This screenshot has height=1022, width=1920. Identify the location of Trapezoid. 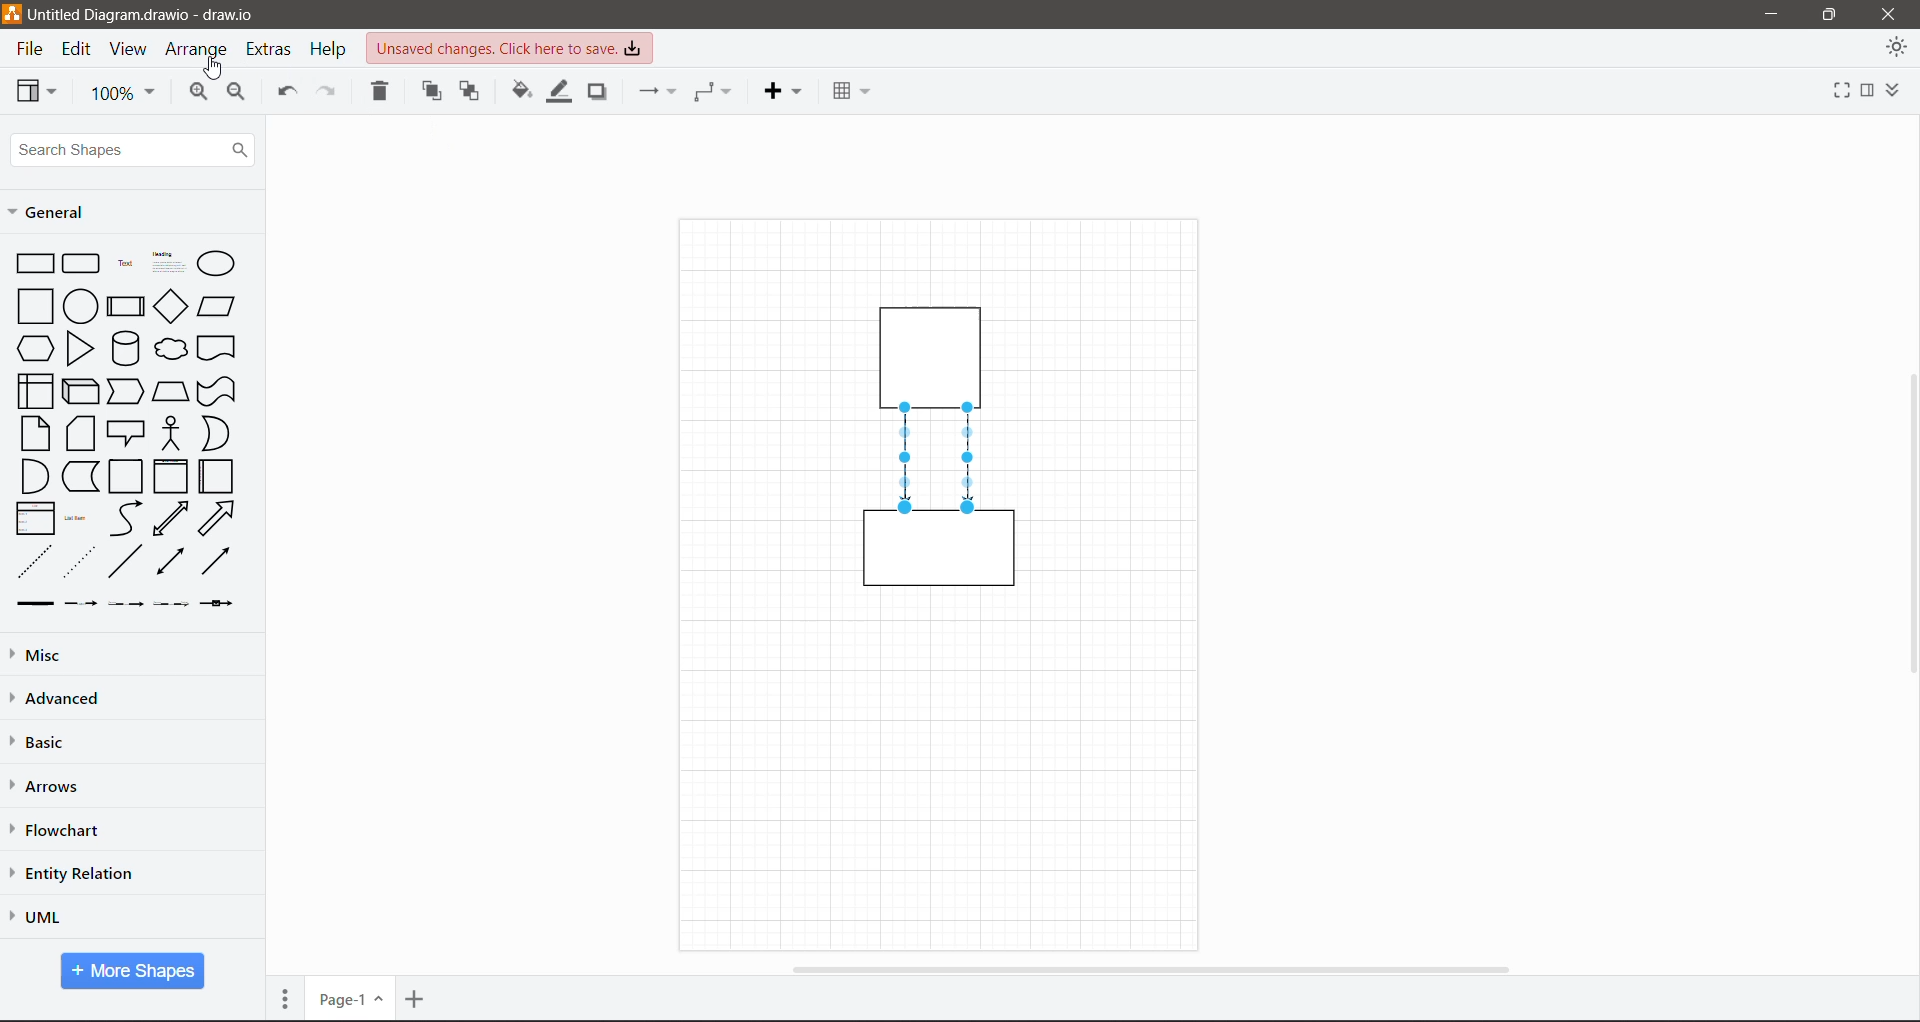
(170, 388).